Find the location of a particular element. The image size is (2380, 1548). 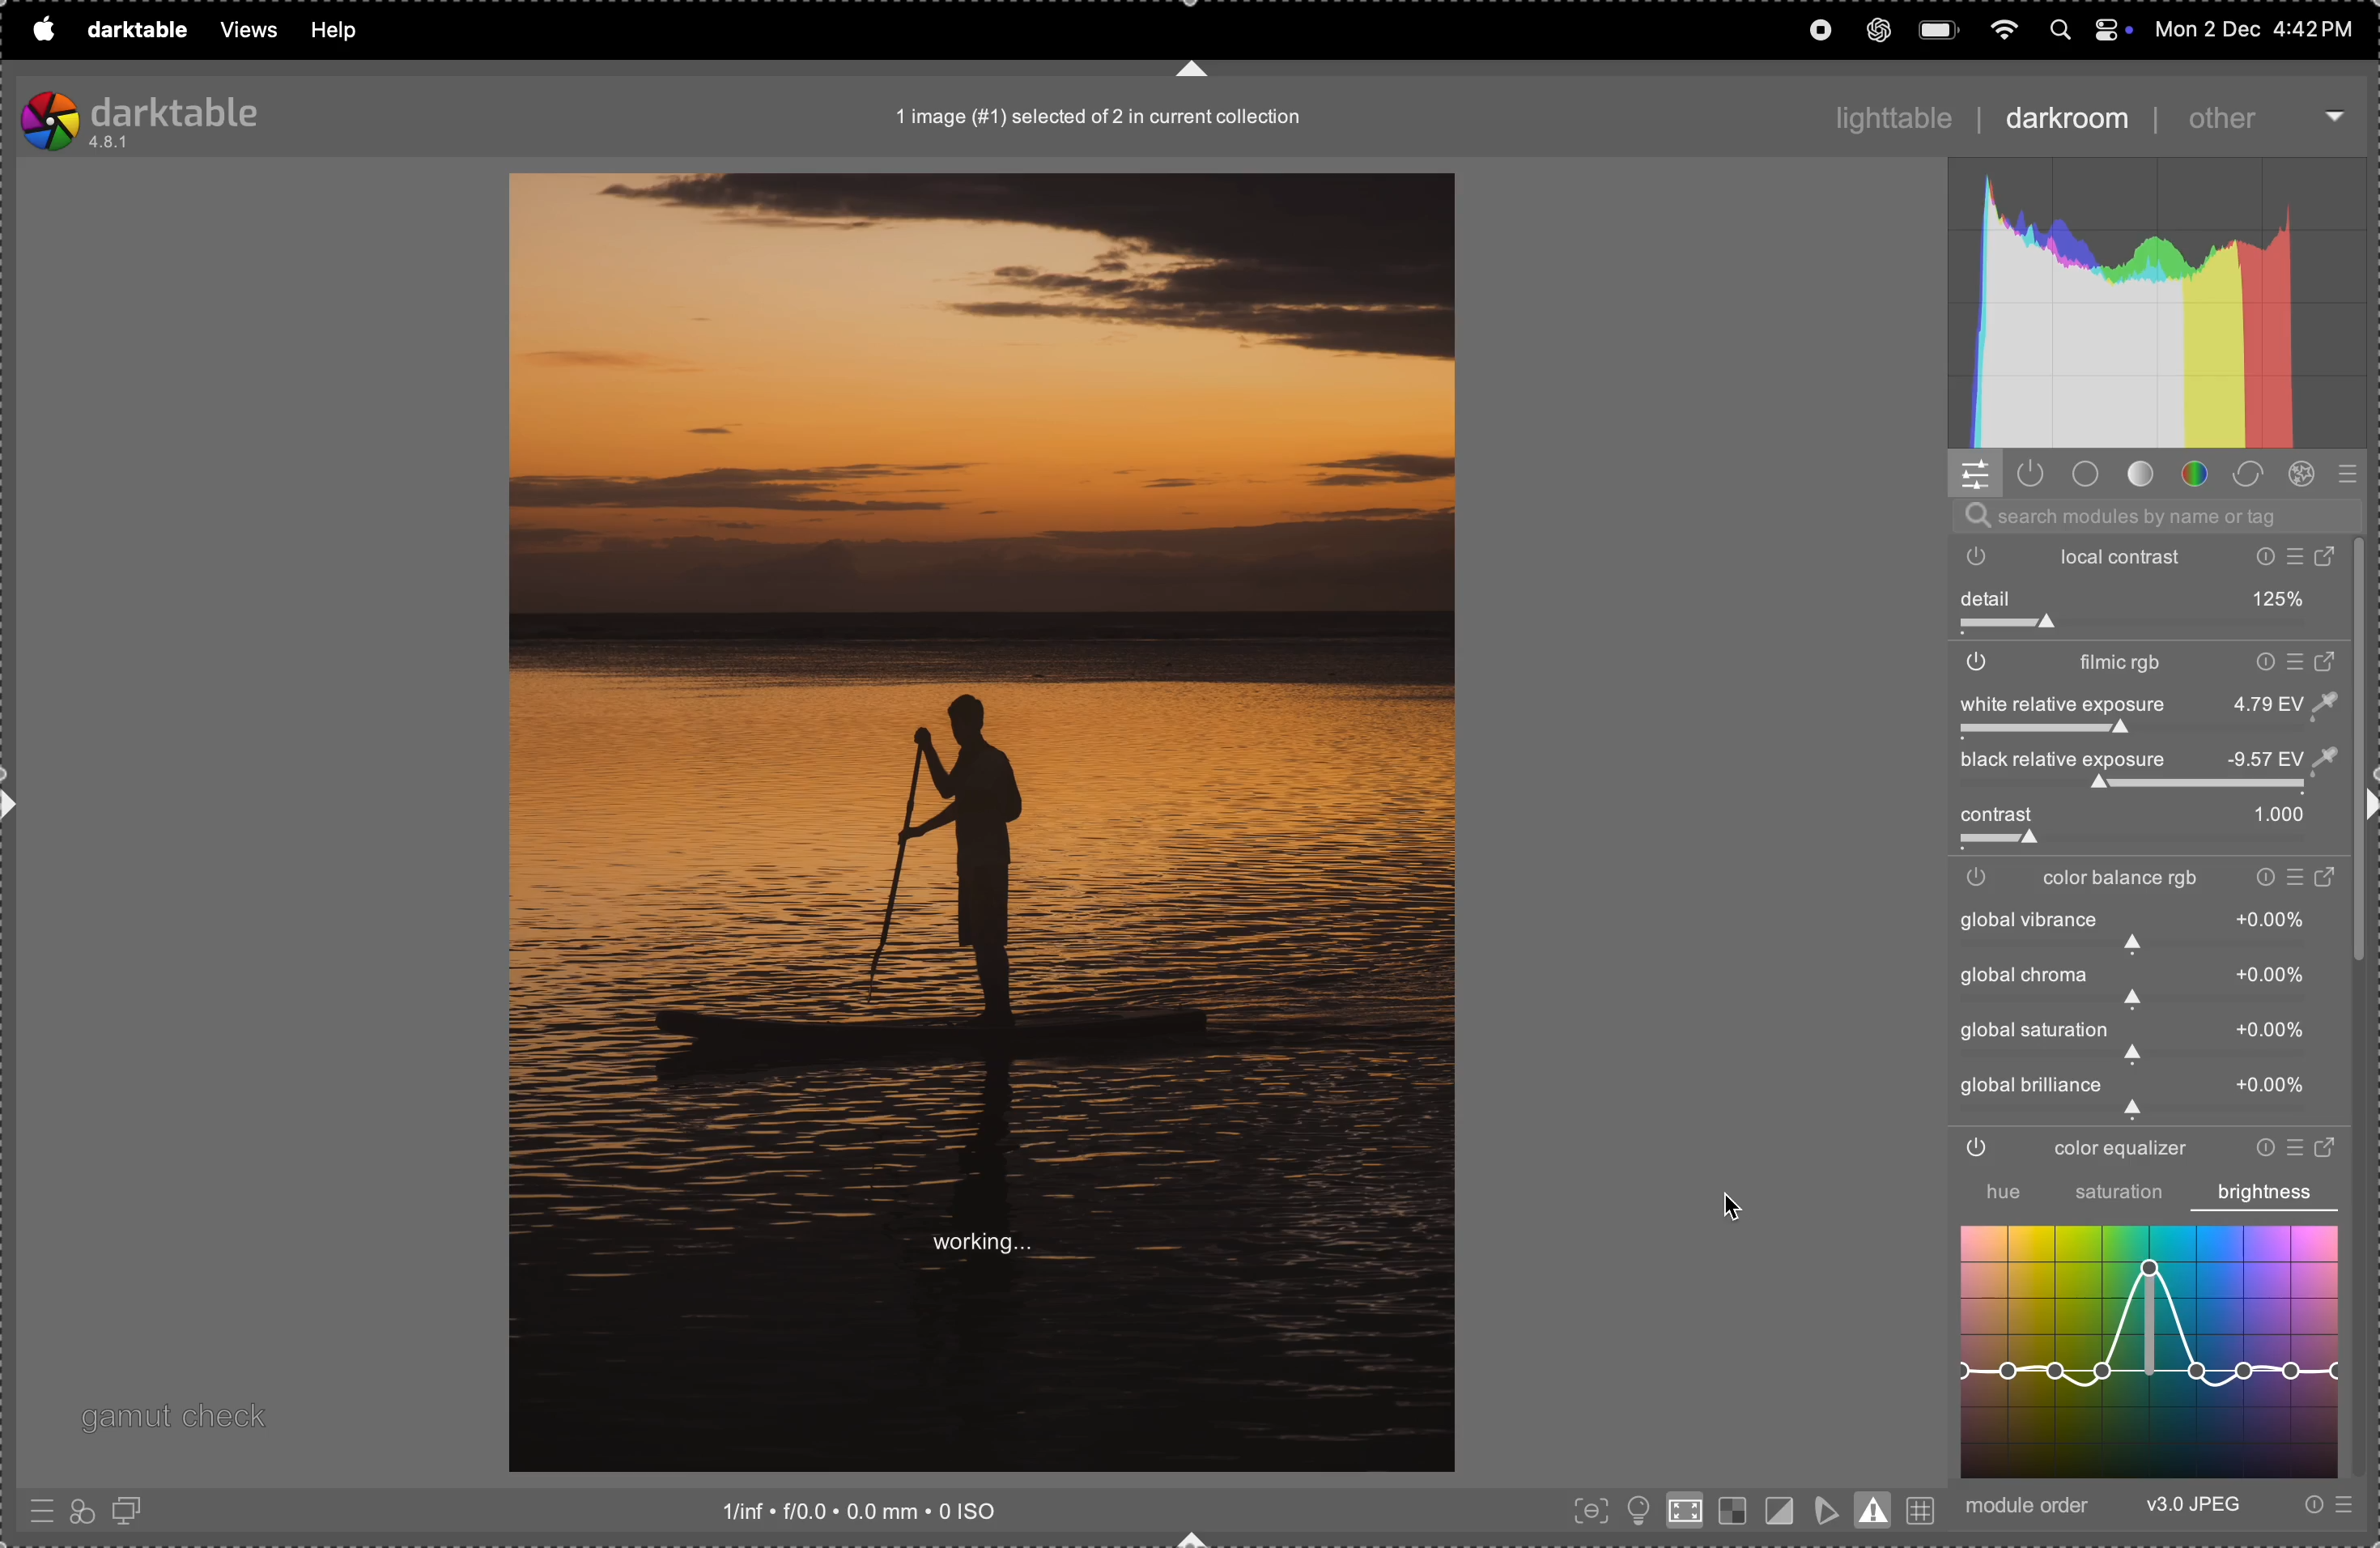

color graph is located at coordinates (2150, 1351).